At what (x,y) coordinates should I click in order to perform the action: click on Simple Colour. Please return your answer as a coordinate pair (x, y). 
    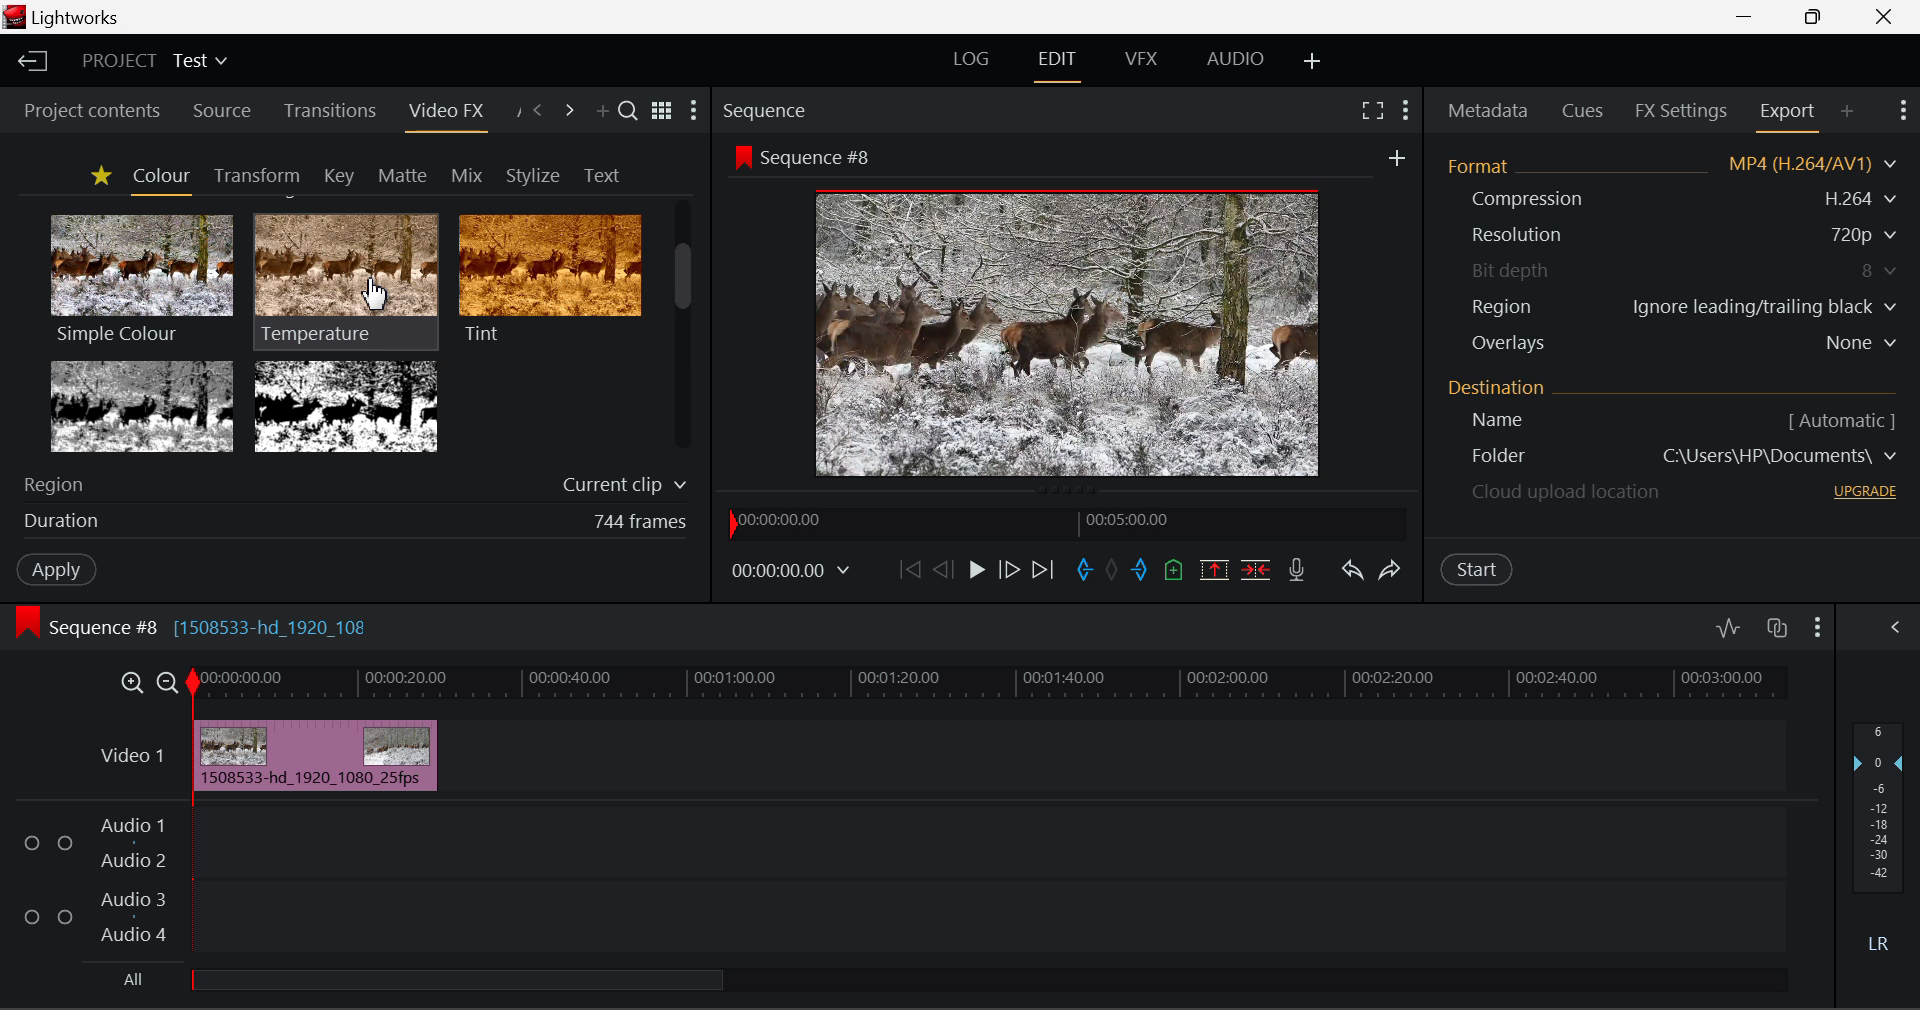
    Looking at the image, I should click on (140, 278).